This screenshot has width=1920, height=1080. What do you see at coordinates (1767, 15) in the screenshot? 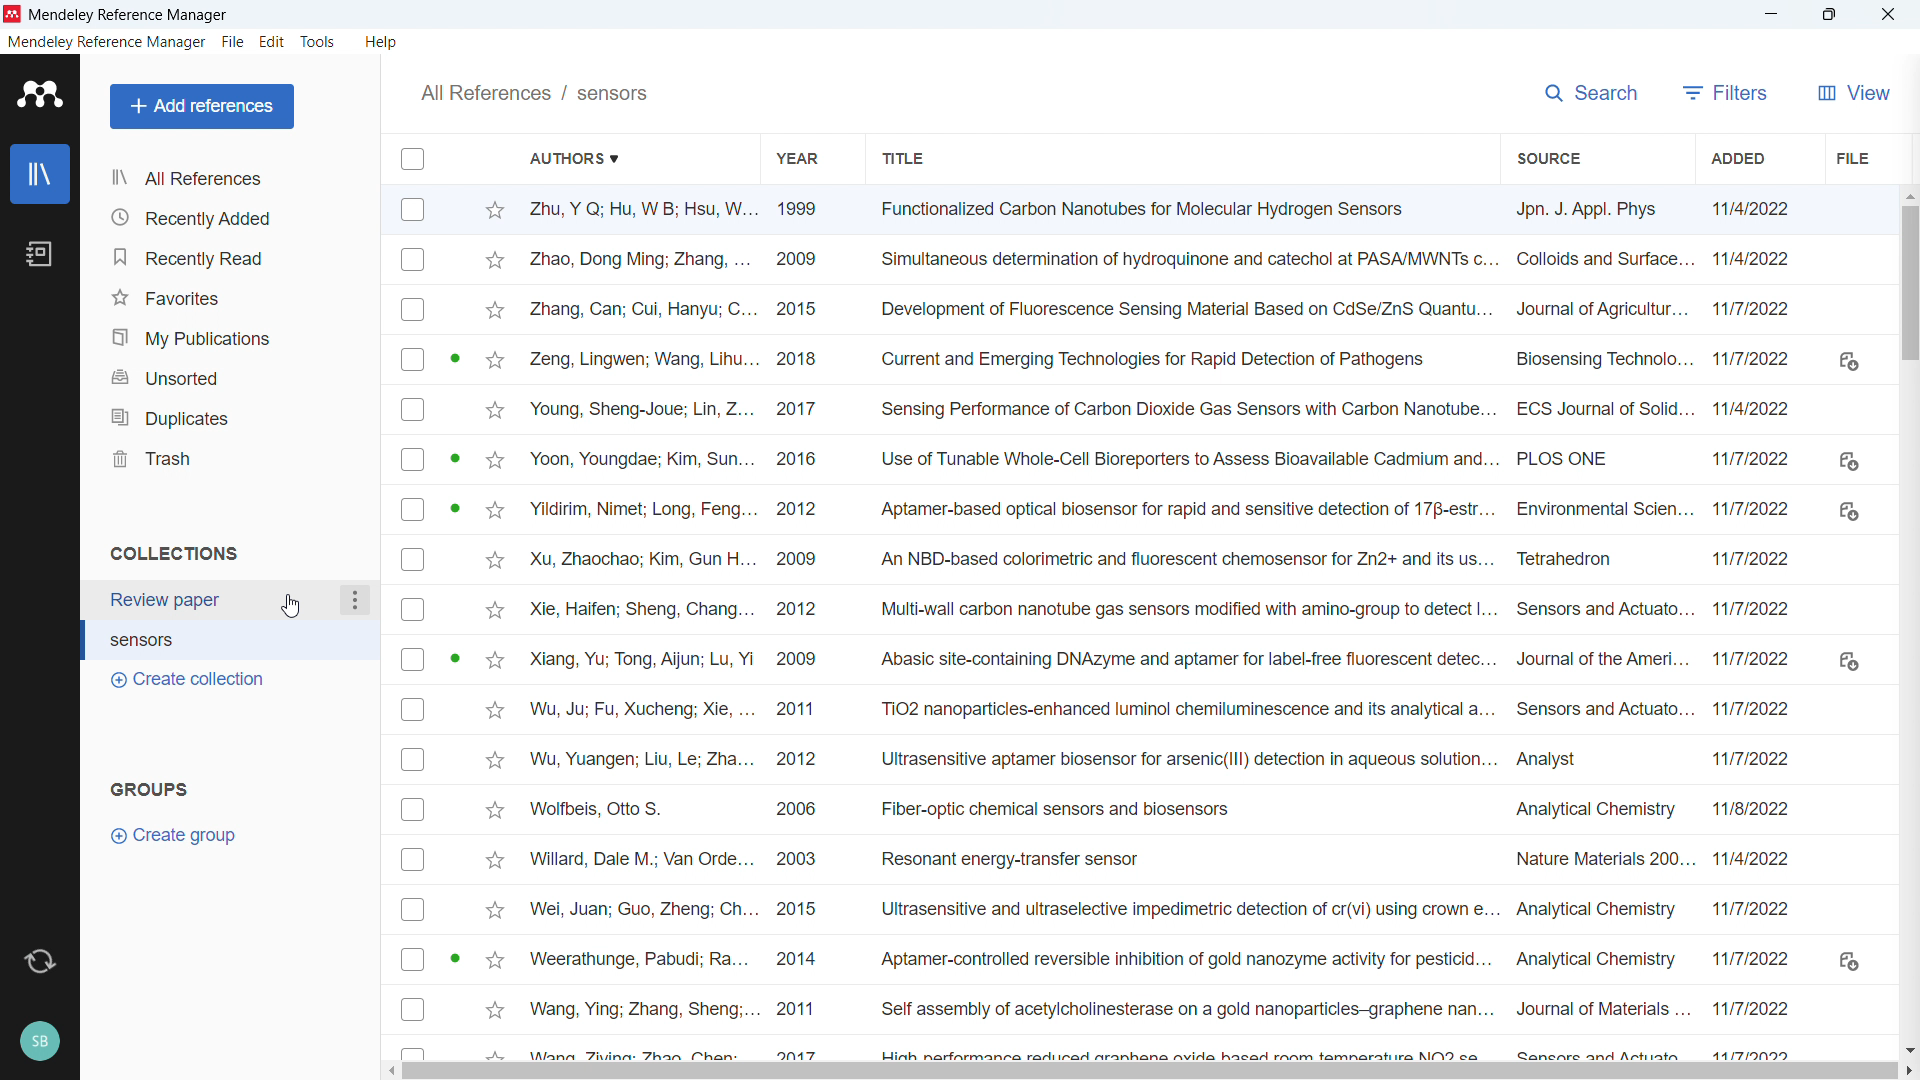
I see `minimise ` at bounding box center [1767, 15].